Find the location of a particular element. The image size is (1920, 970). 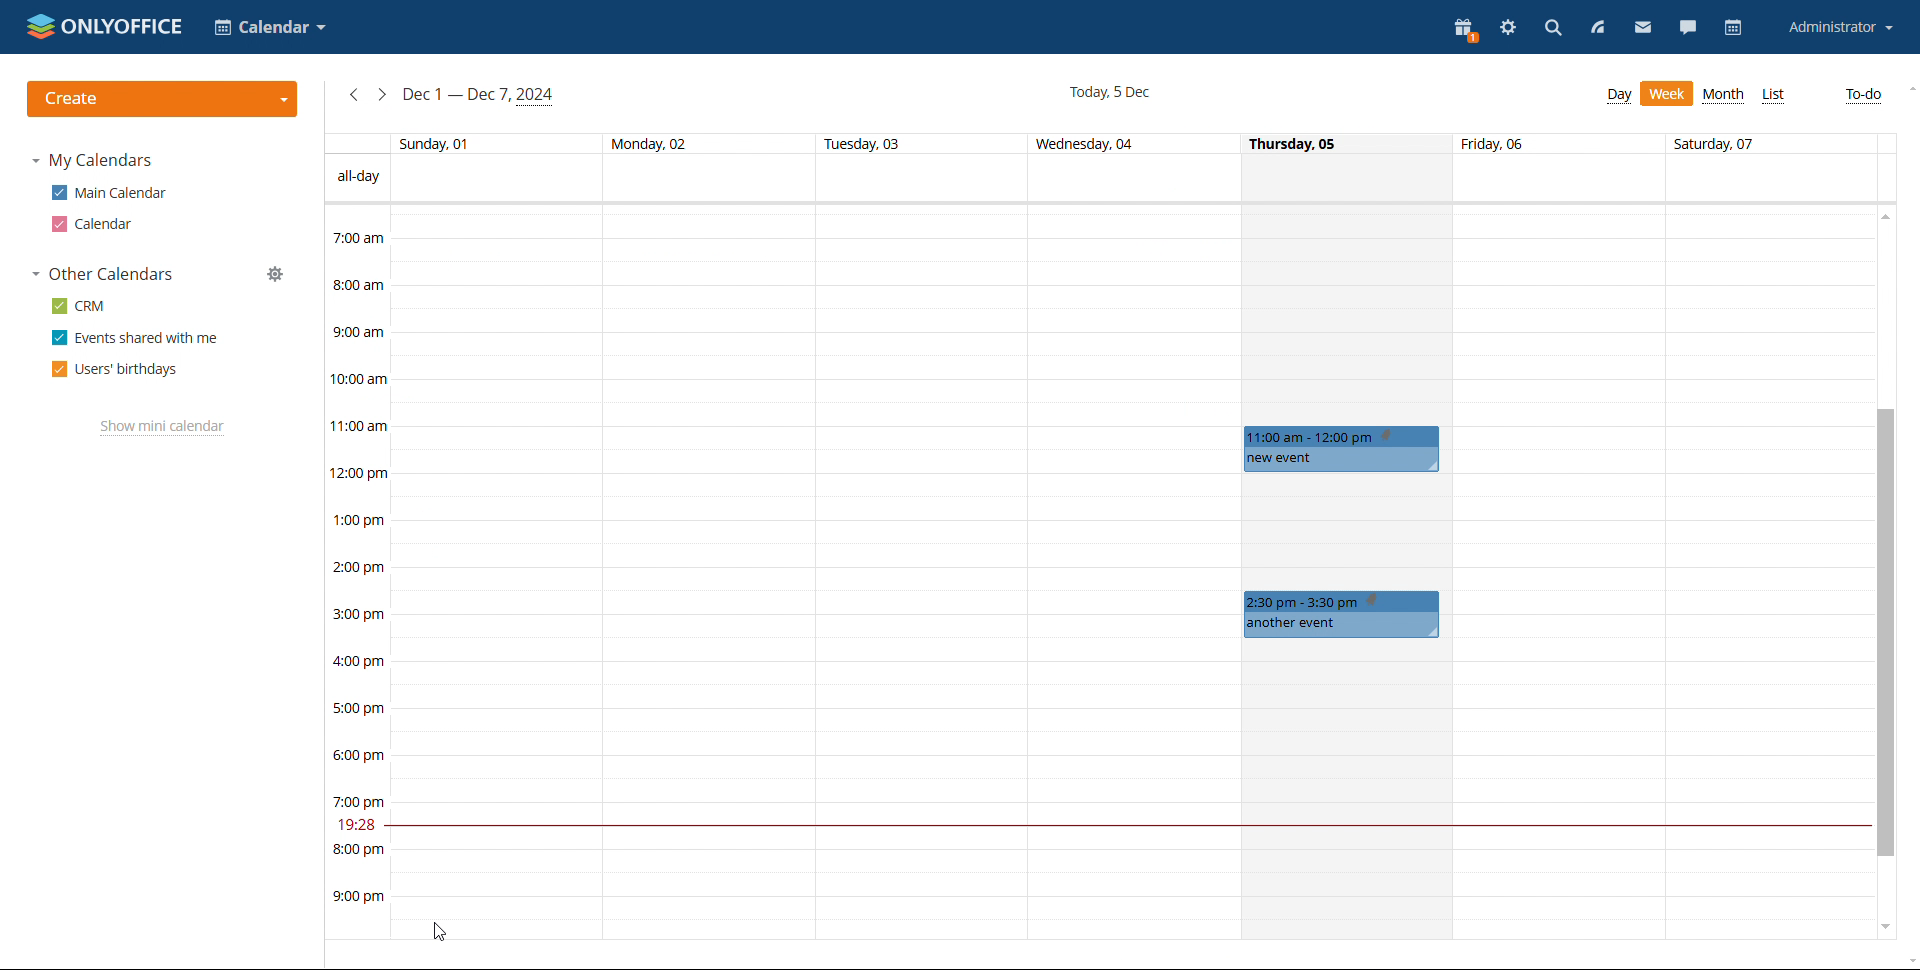

friday, 06 is located at coordinates (1493, 144).